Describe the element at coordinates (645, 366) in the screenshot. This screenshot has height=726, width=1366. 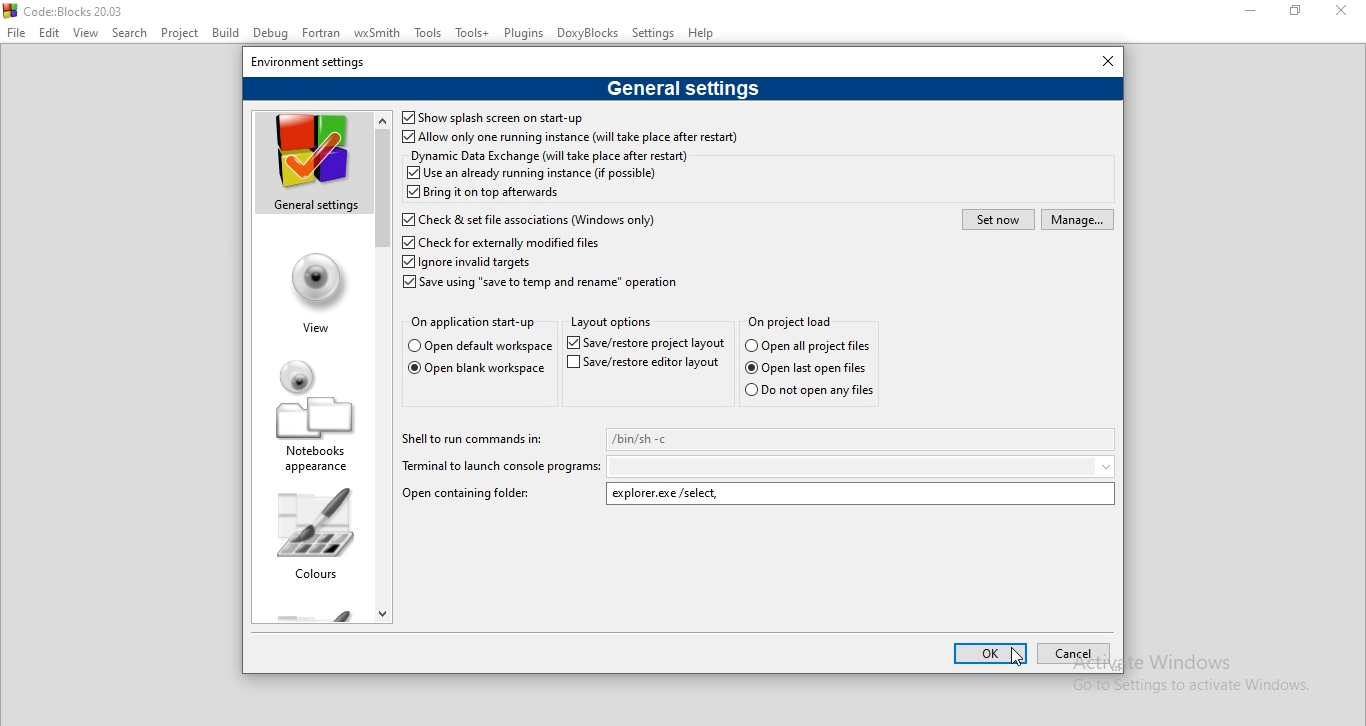
I see `Save/restore editor layout` at that location.